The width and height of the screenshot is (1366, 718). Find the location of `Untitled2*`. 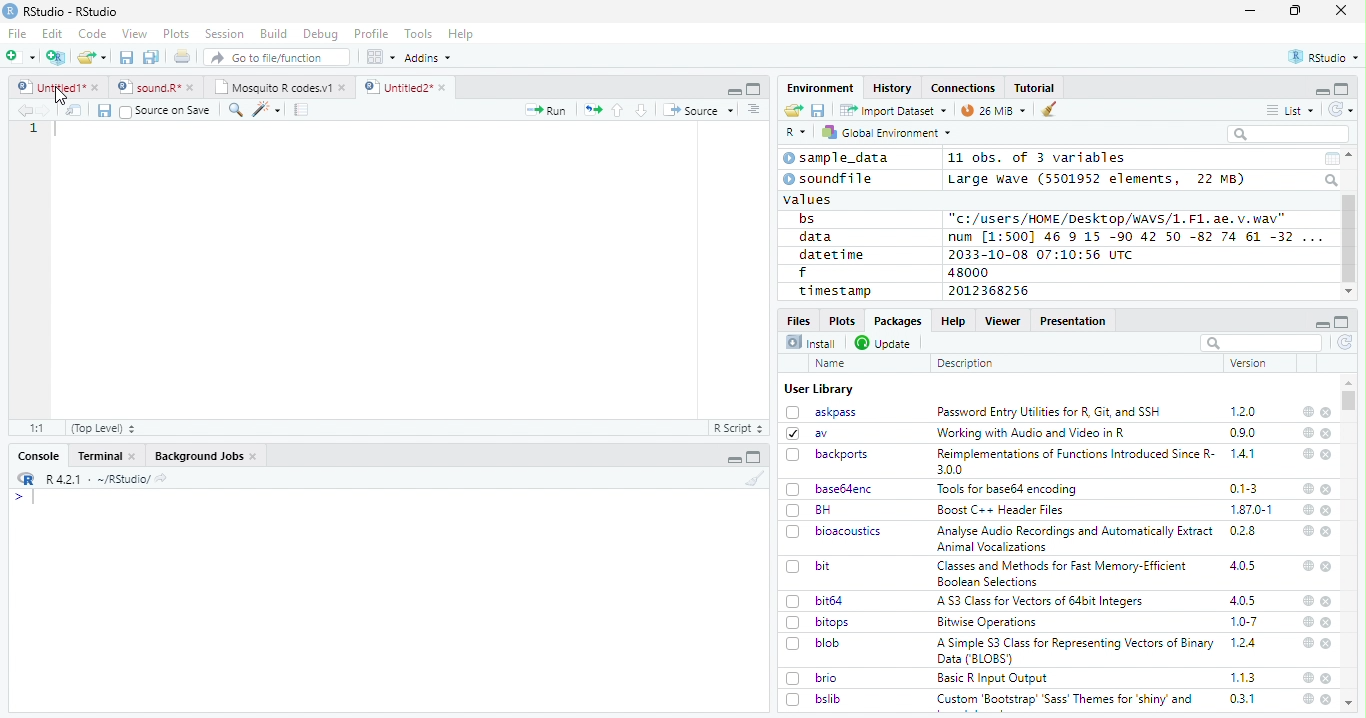

Untitled2* is located at coordinates (409, 88).